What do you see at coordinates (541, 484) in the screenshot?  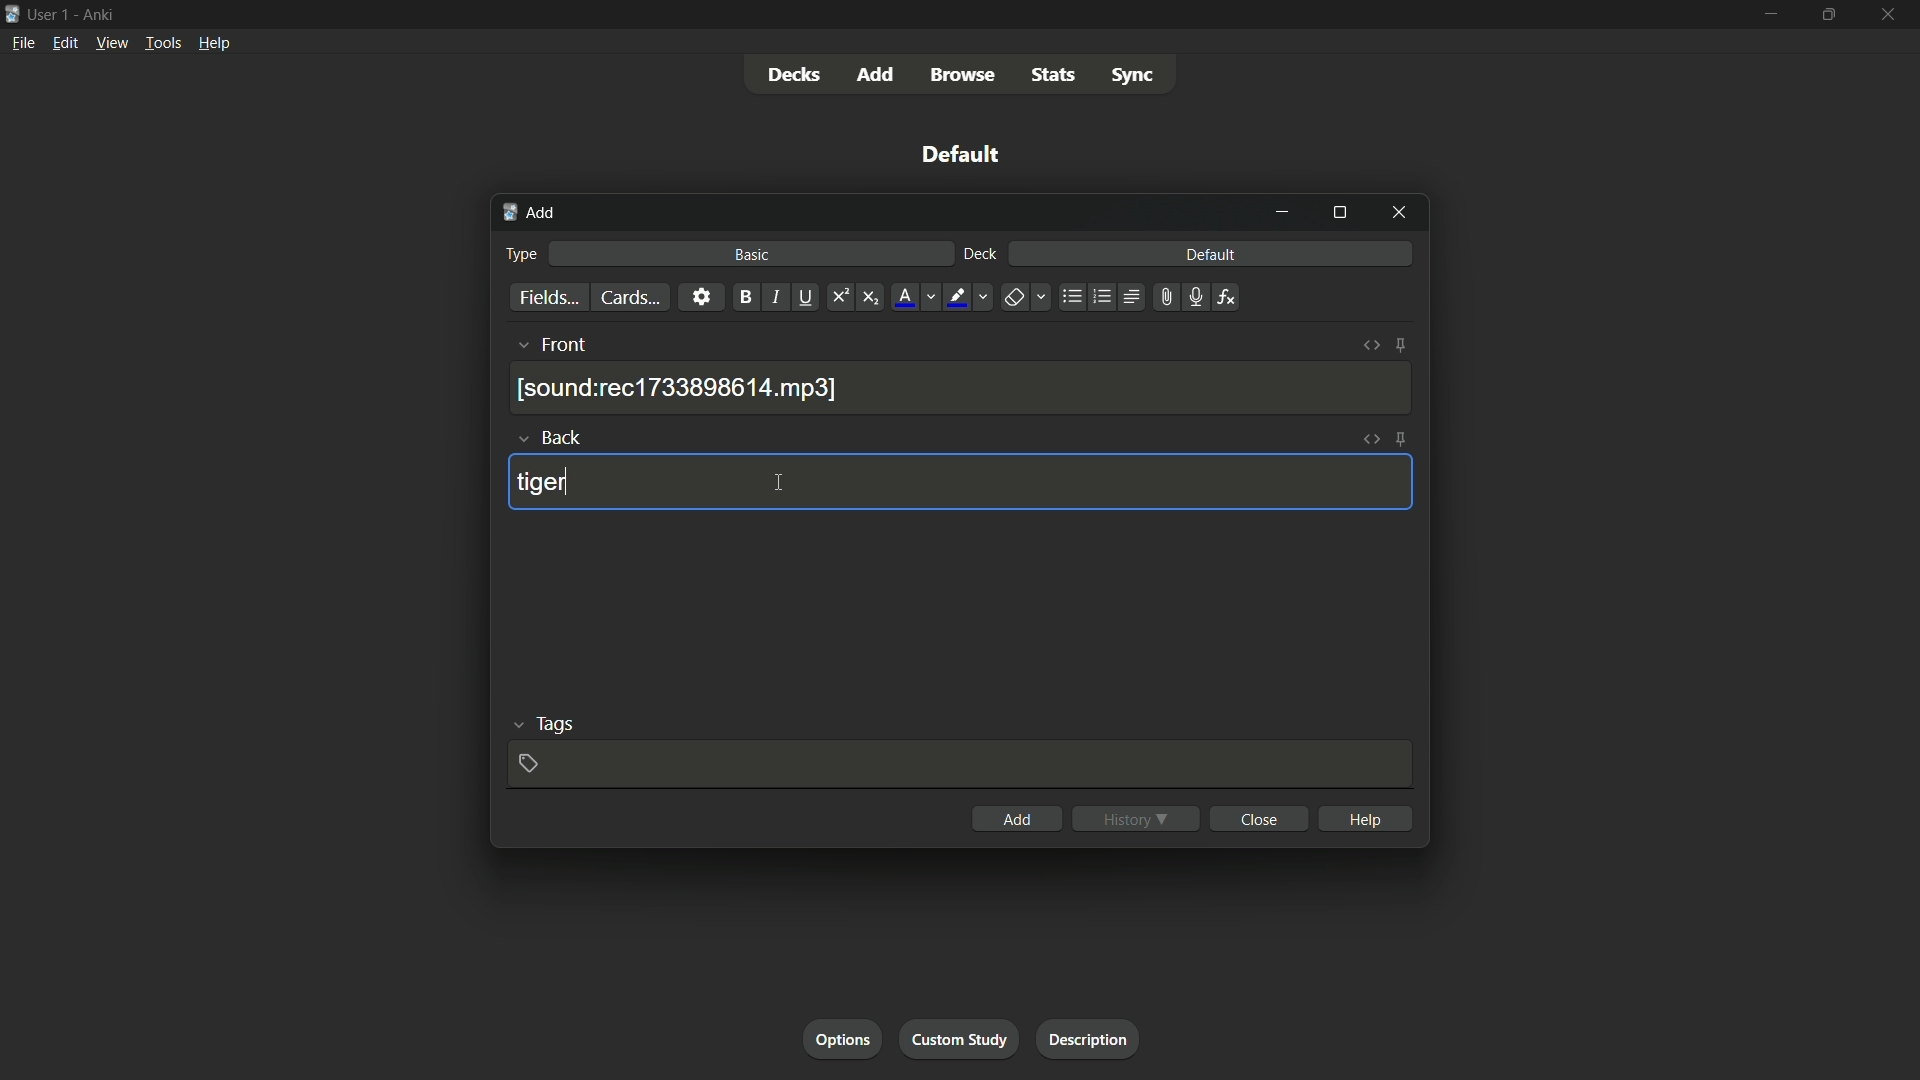 I see `tiger` at bounding box center [541, 484].